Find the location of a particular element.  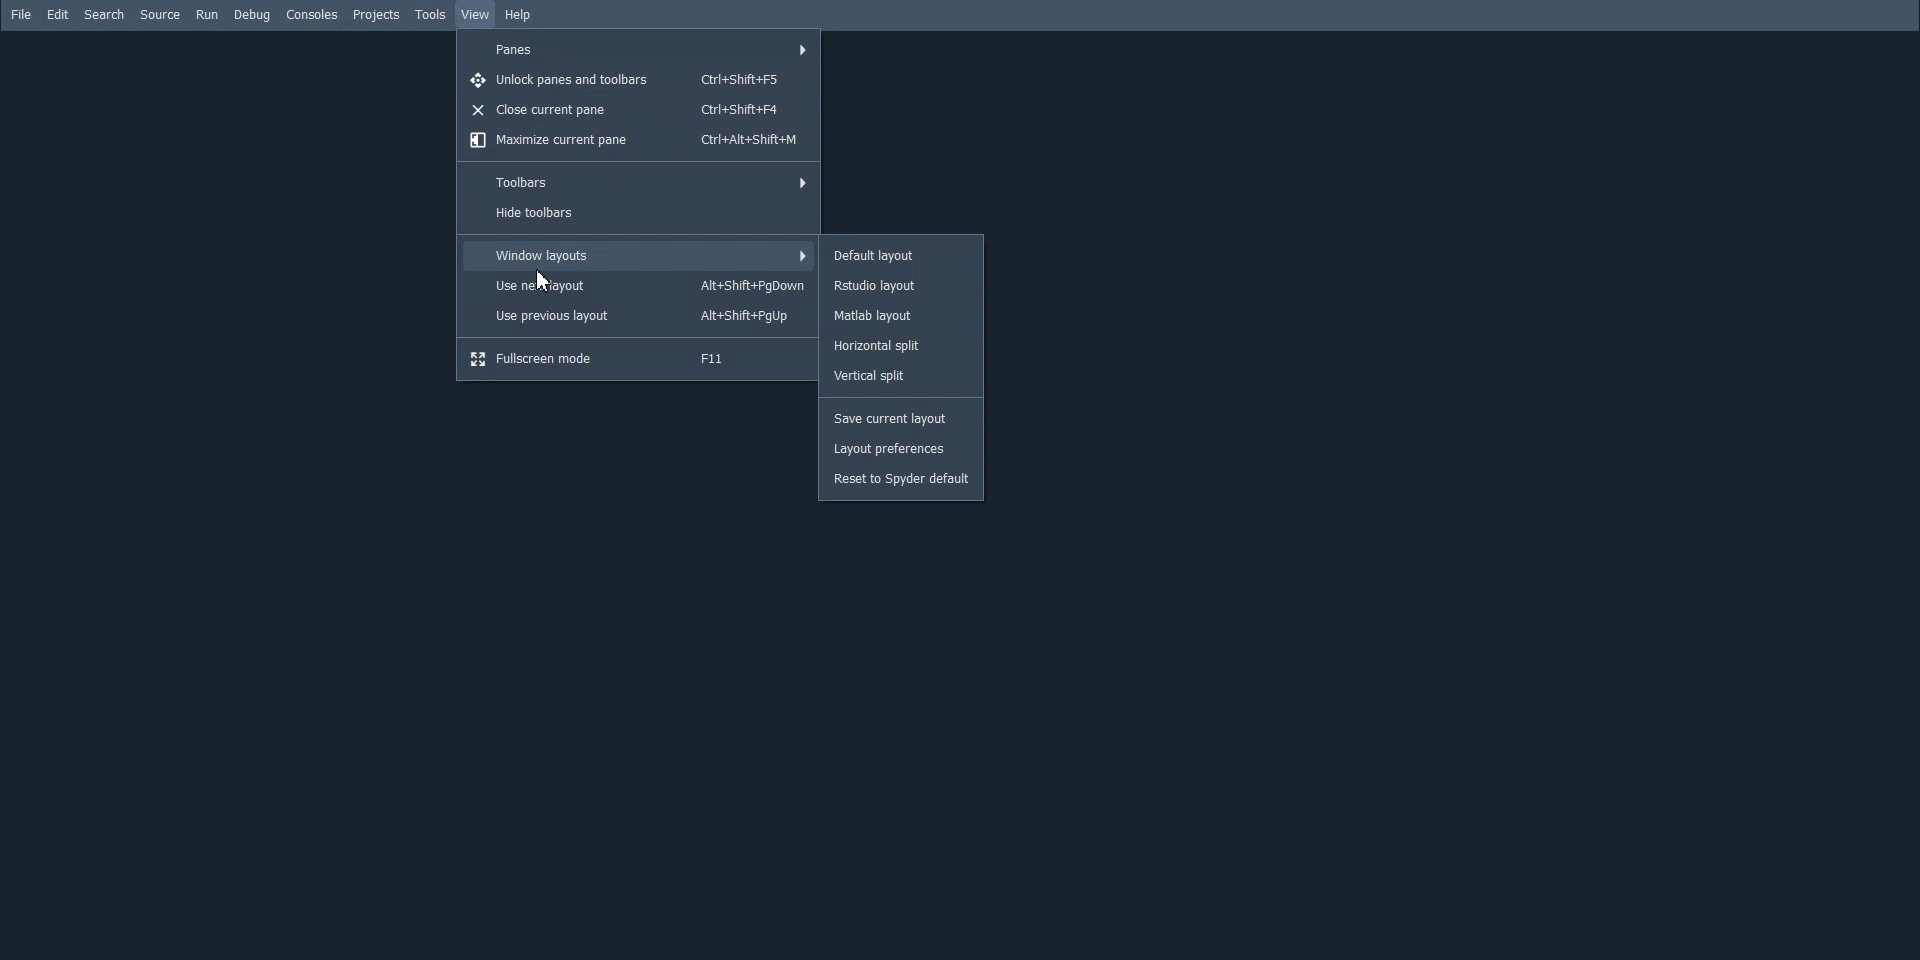

Edit is located at coordinates (58, 14).